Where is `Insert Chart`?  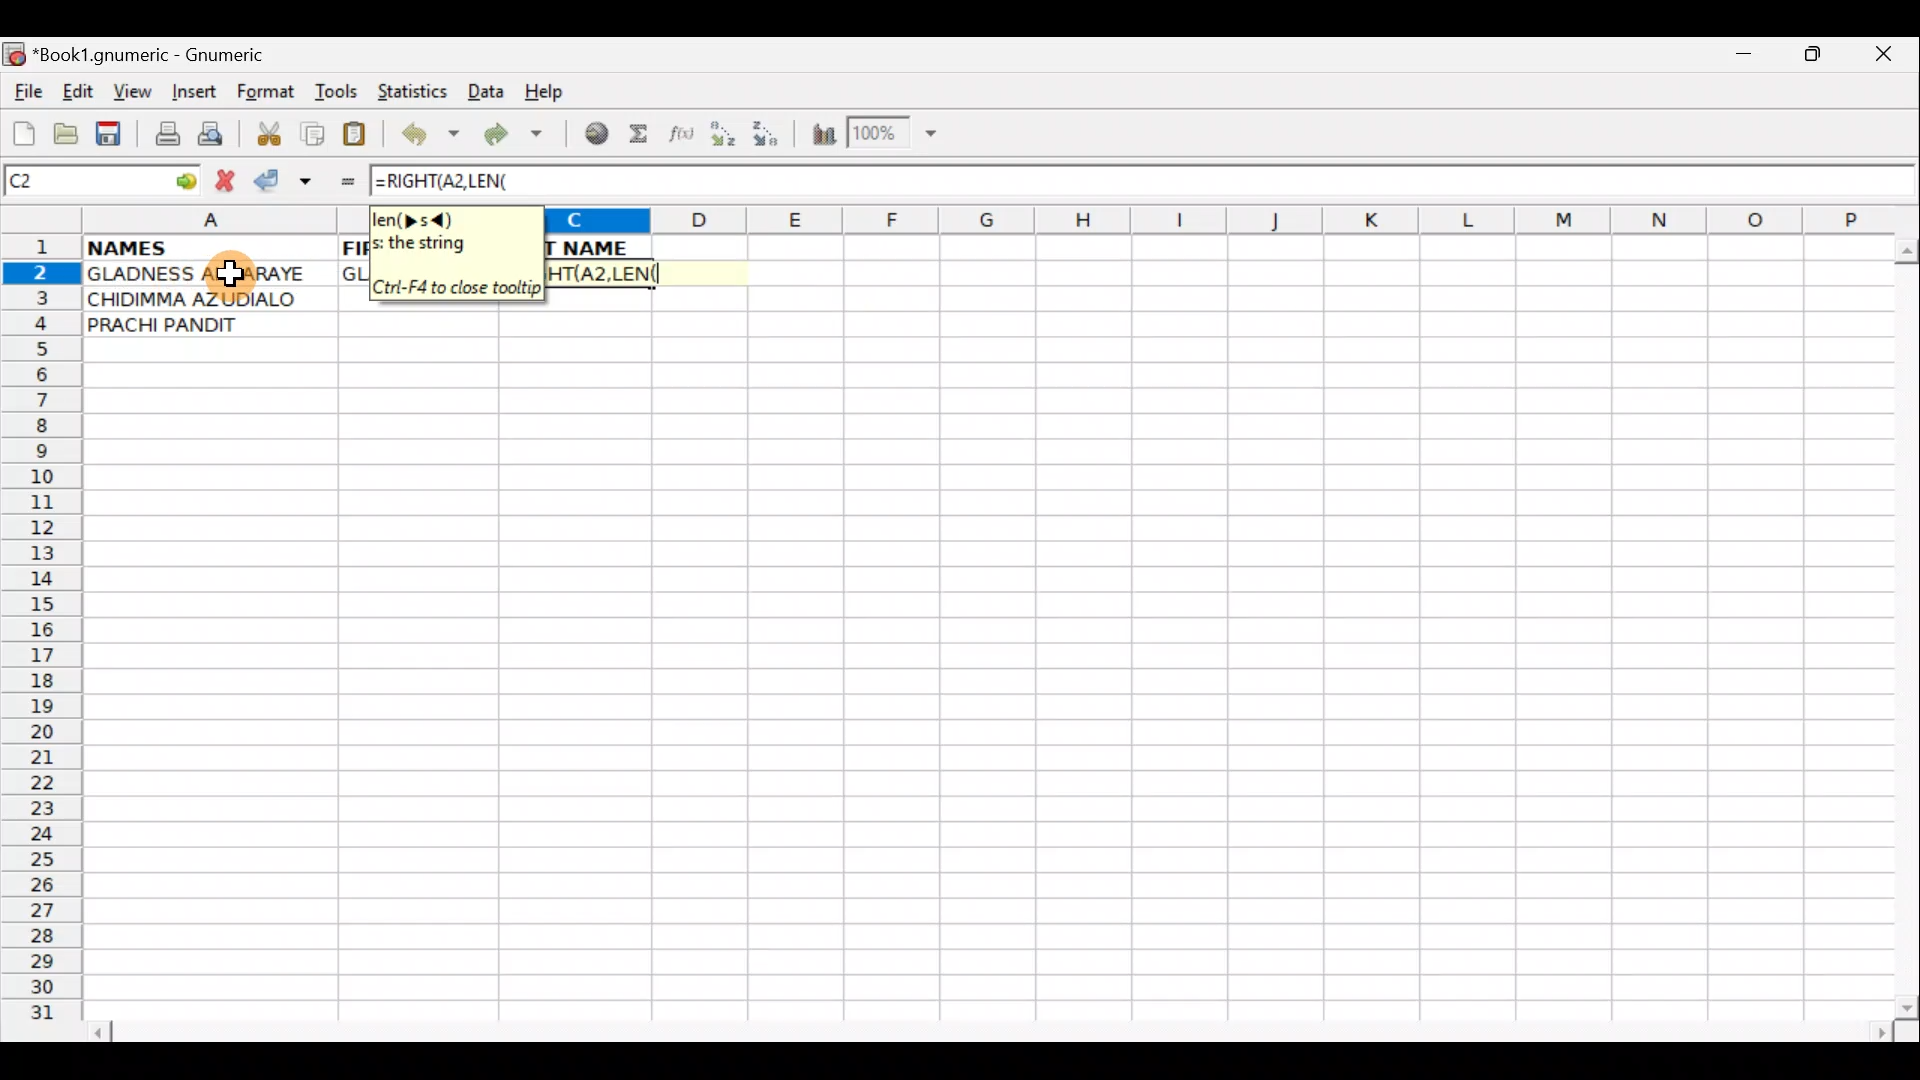
Insert Chart is located at coordinates (818, 137).